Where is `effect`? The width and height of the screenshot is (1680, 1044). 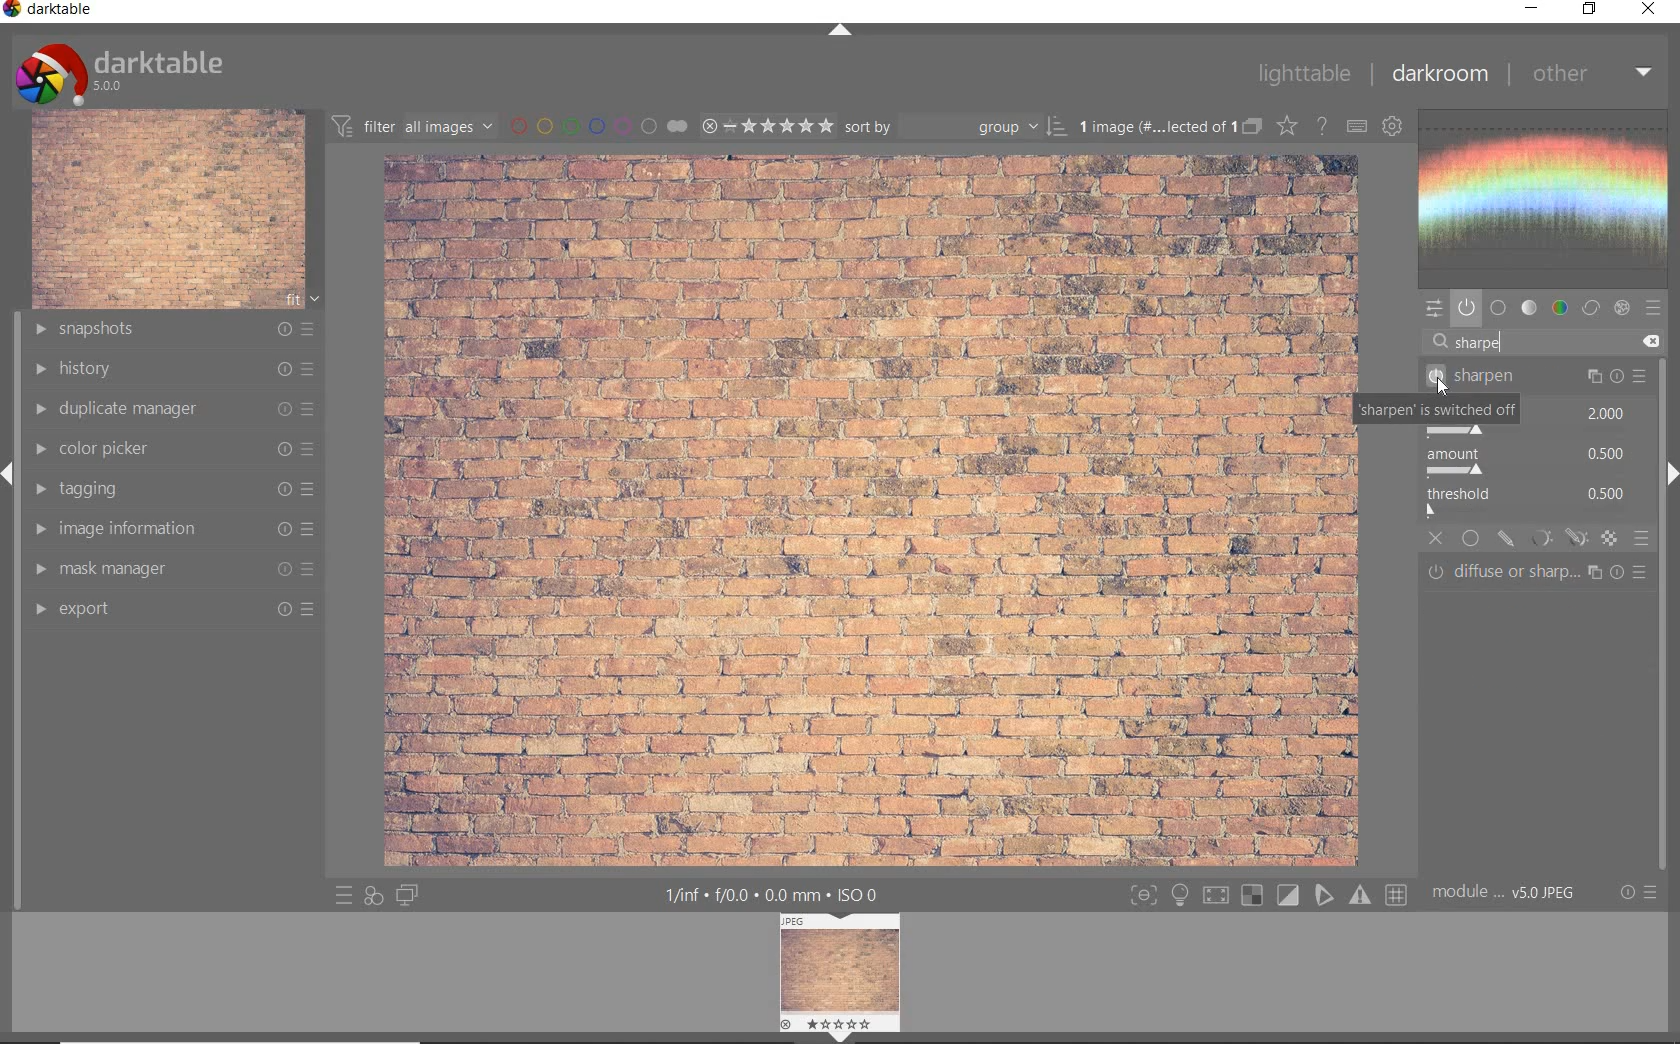 effect is located at coordinates (1622, 307).